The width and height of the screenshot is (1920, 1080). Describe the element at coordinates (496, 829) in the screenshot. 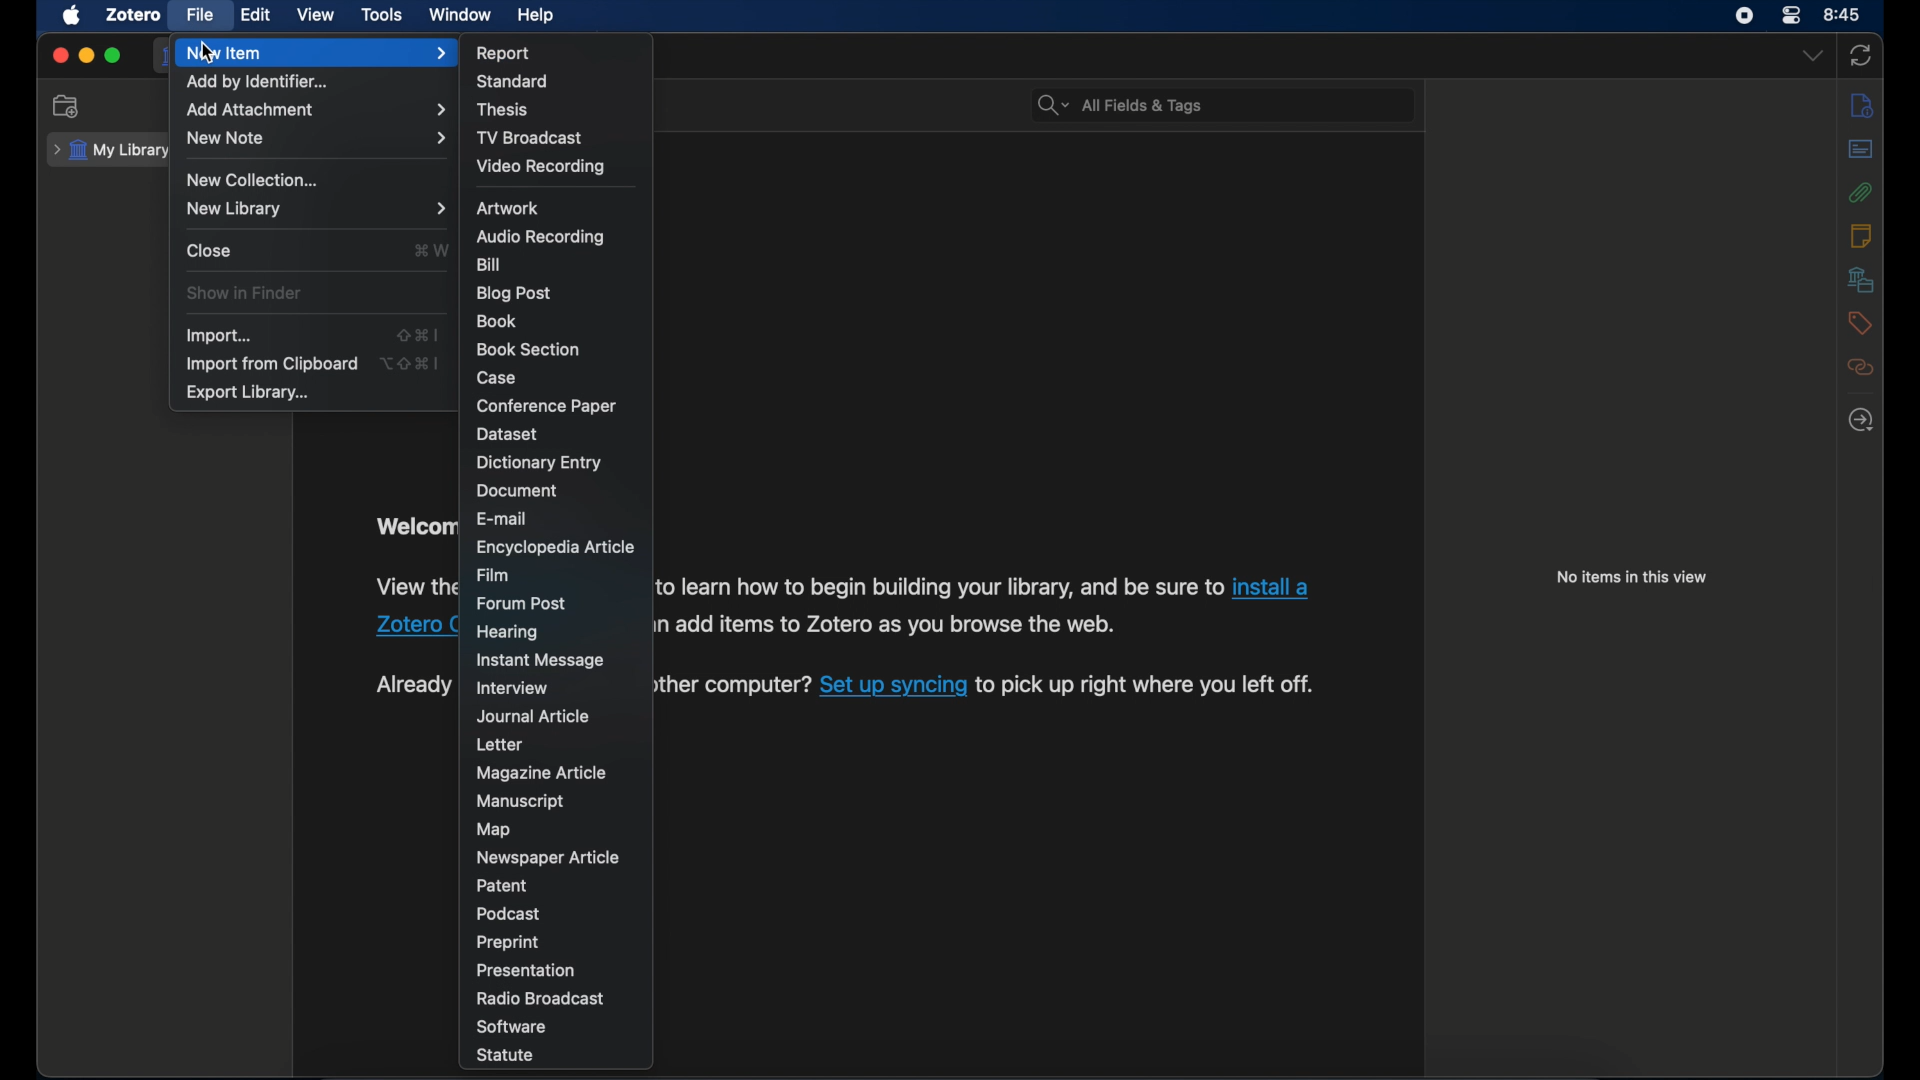

I see `map` at that location.